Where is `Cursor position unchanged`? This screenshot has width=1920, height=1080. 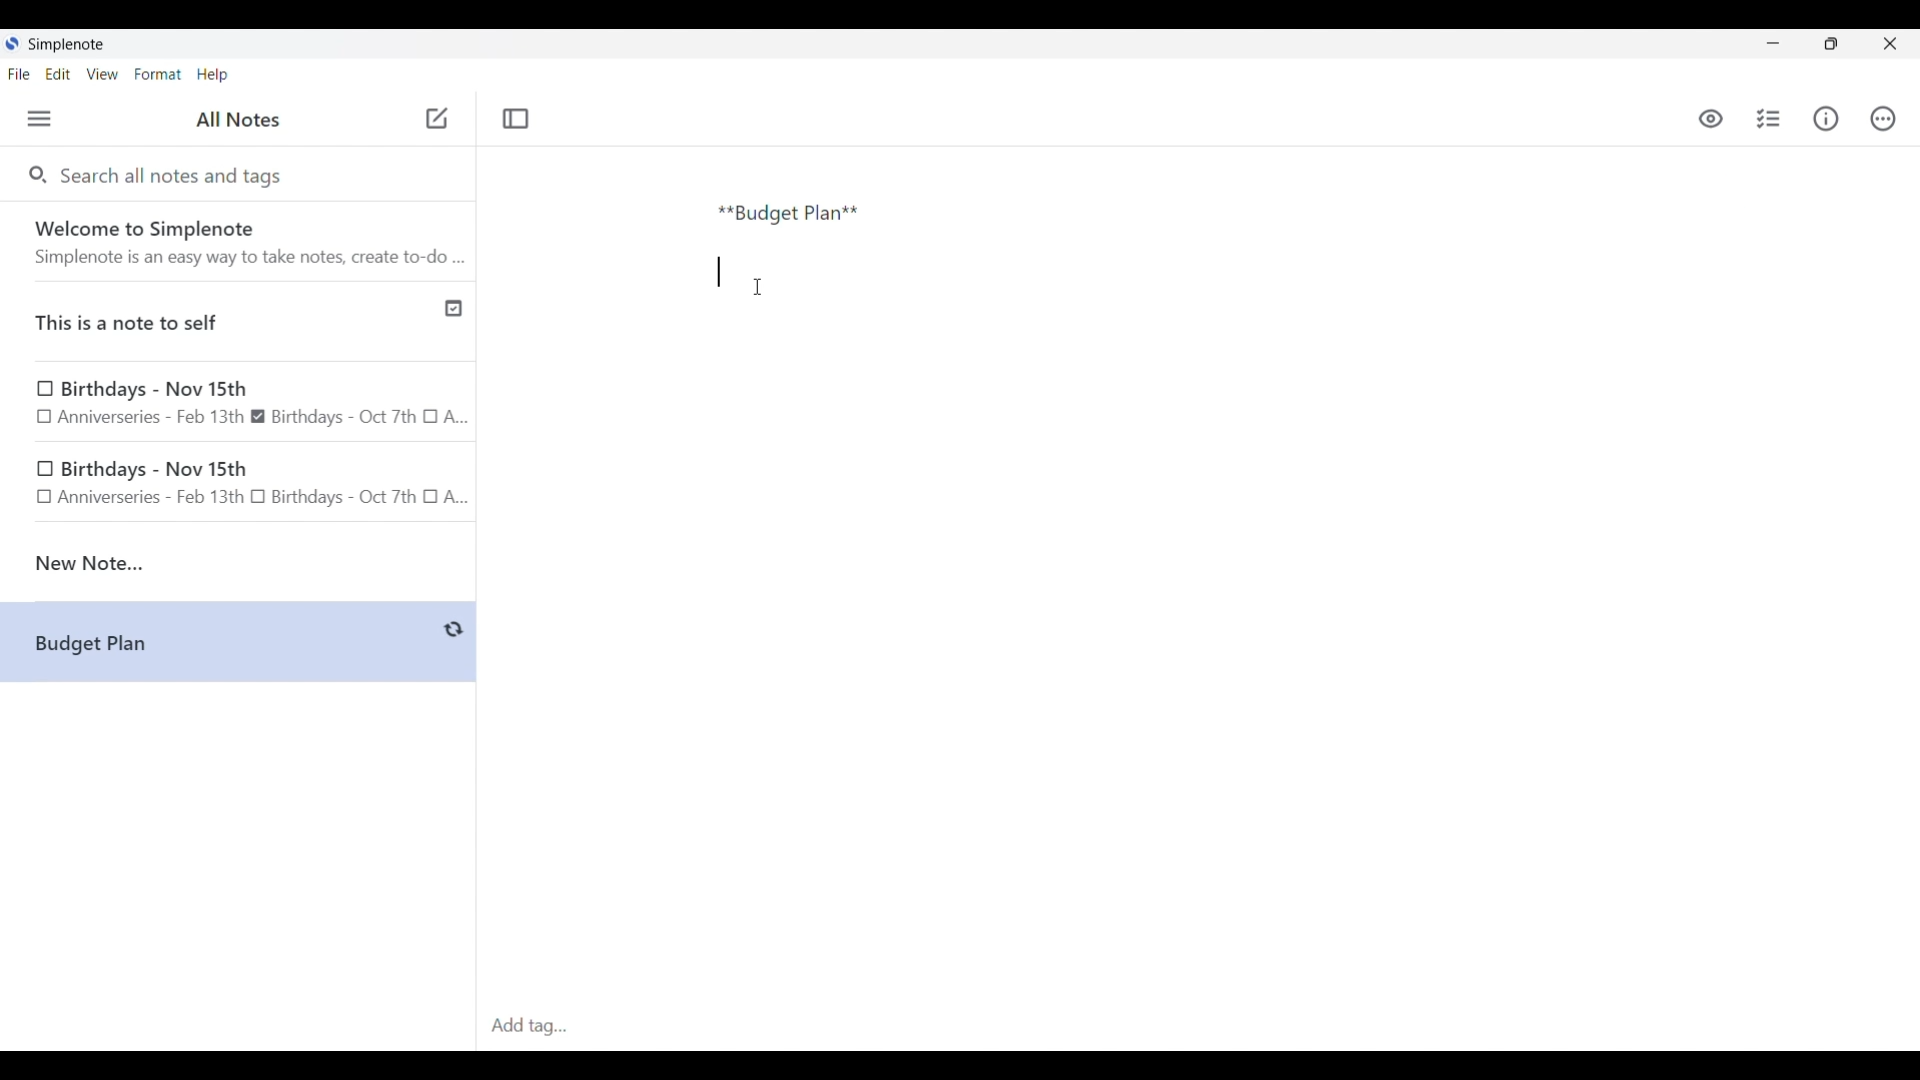
Cursor position unchanged is located at coordinates (758, 287).